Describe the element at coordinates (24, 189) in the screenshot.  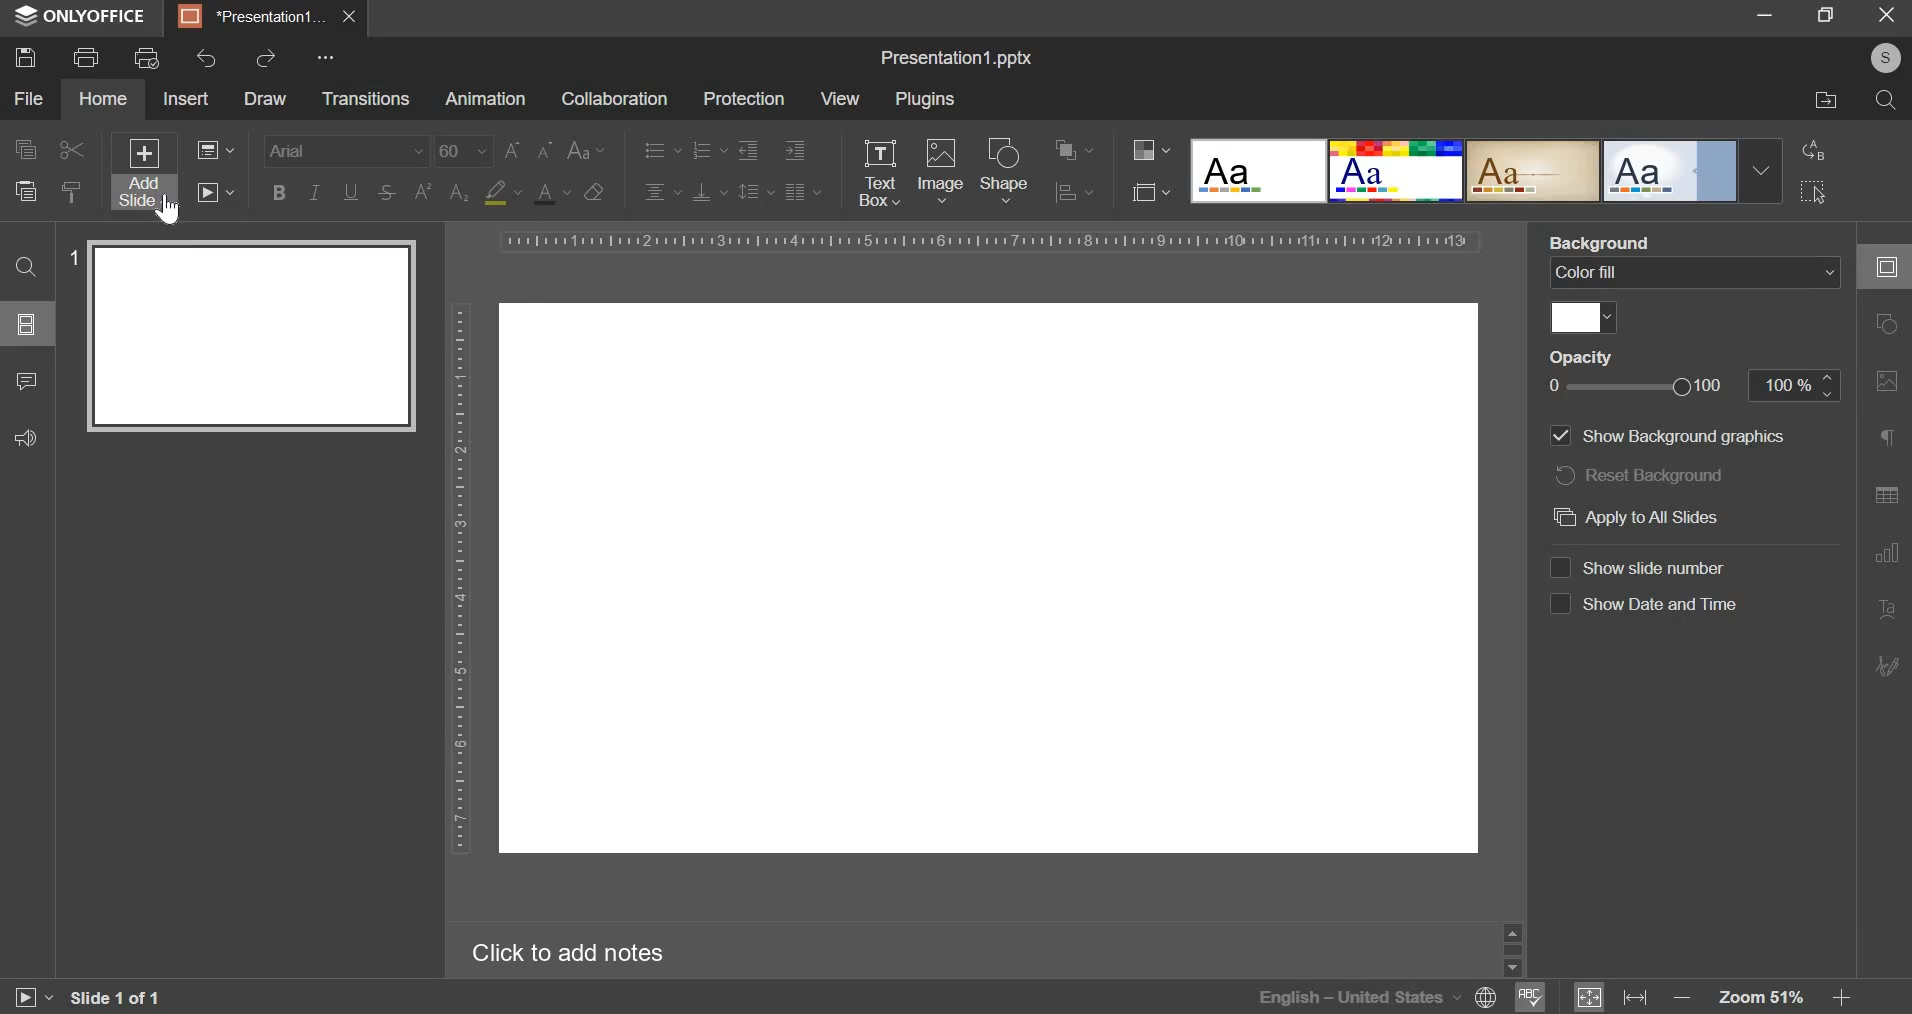
I see `paste` at that location.